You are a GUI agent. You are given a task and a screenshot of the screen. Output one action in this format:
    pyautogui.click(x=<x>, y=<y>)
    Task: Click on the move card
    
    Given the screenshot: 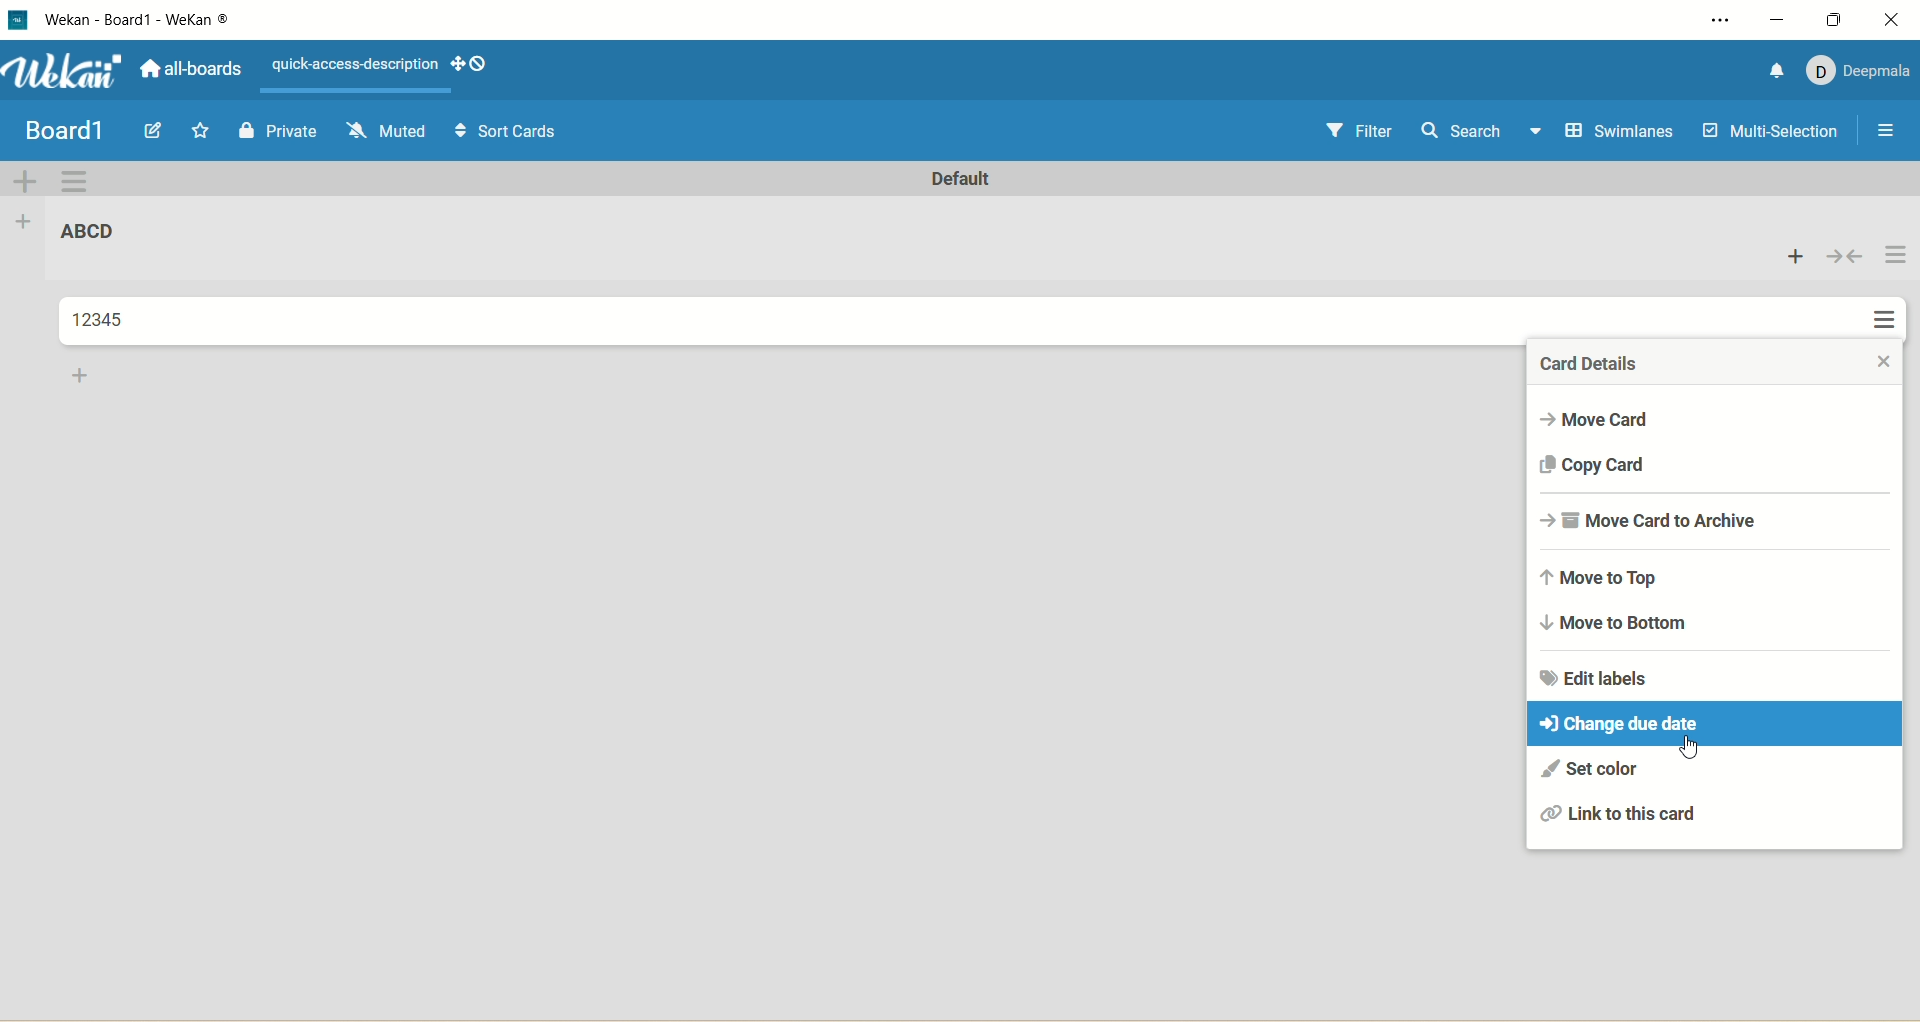 What is the action you would take?
    pyautogui.click(x=1594, y=420)
    